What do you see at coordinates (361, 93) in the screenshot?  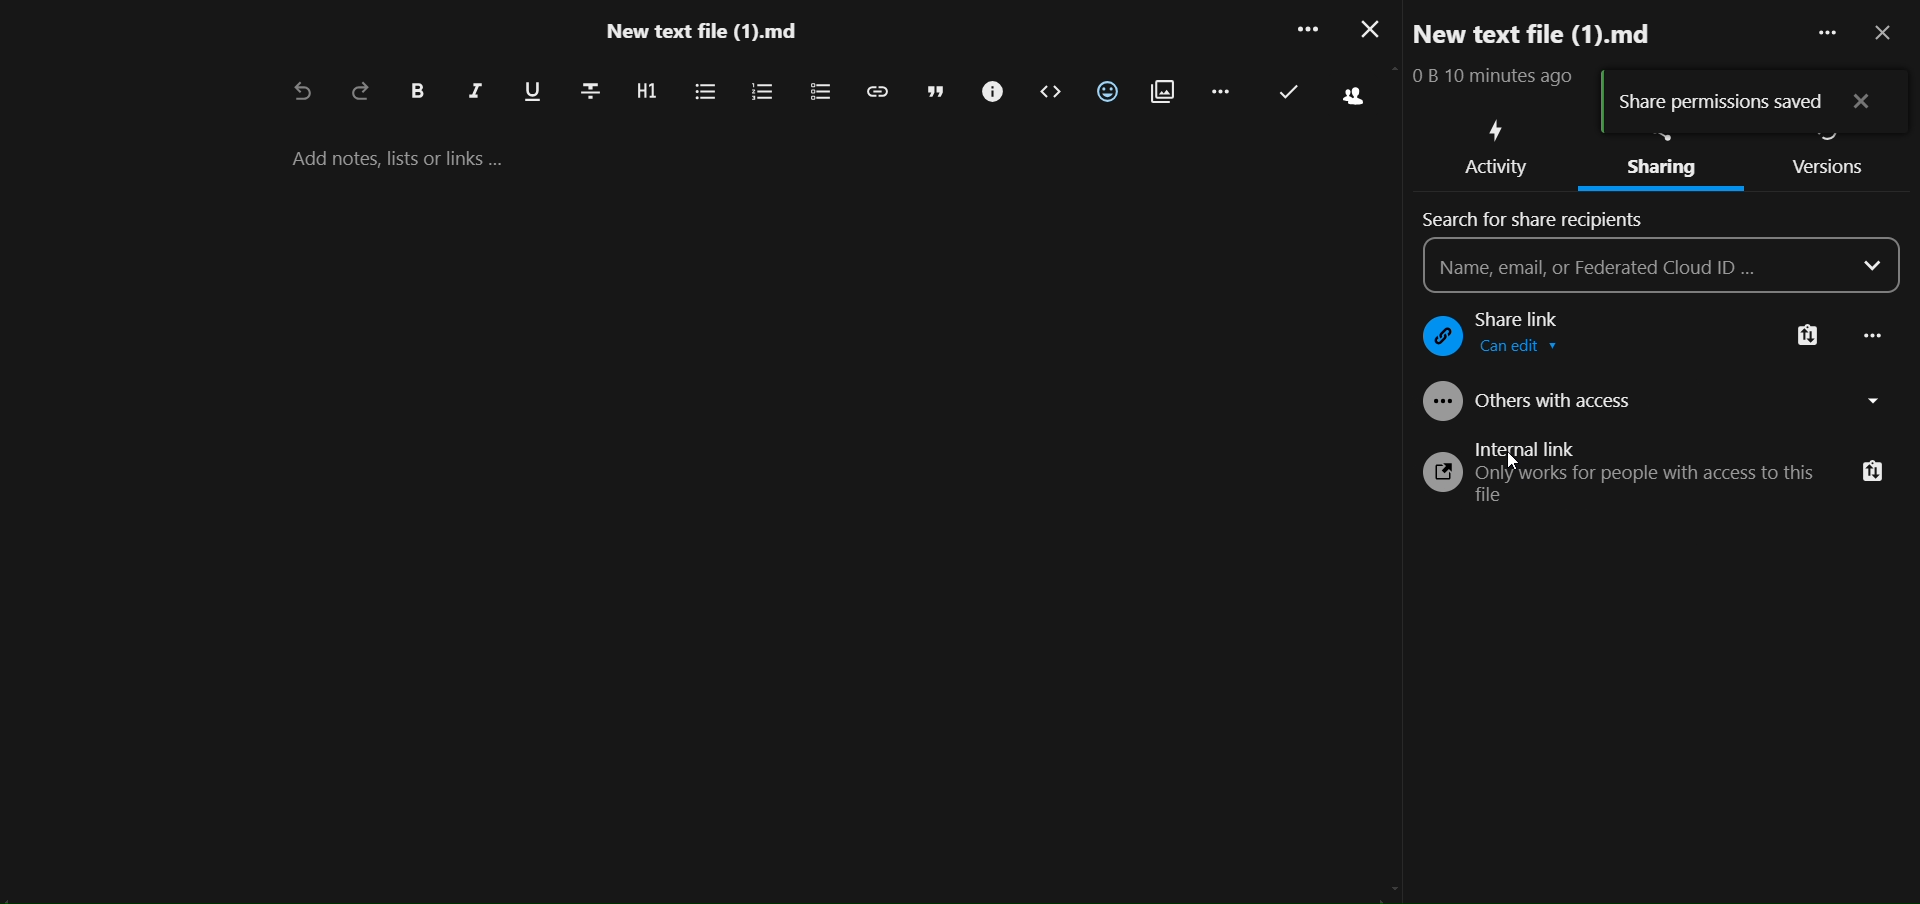 I see `redo` at bounding box center [361, 93].